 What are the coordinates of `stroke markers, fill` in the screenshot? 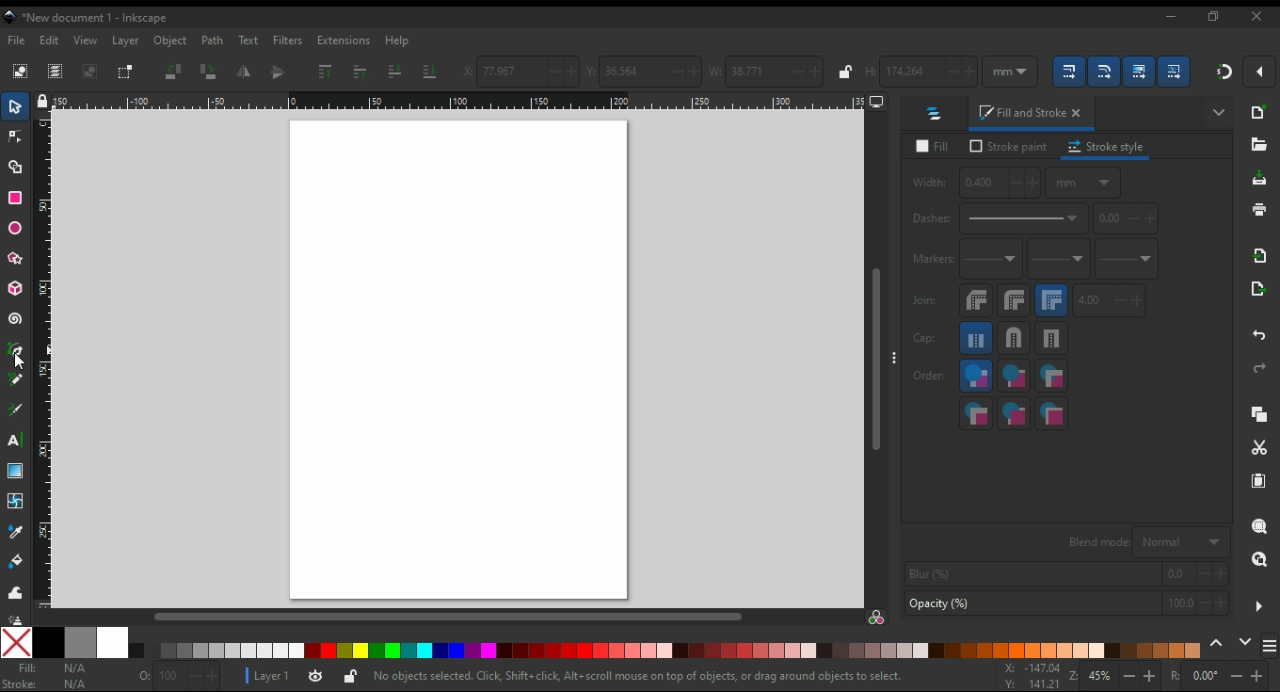 It's located at (1015, 413).